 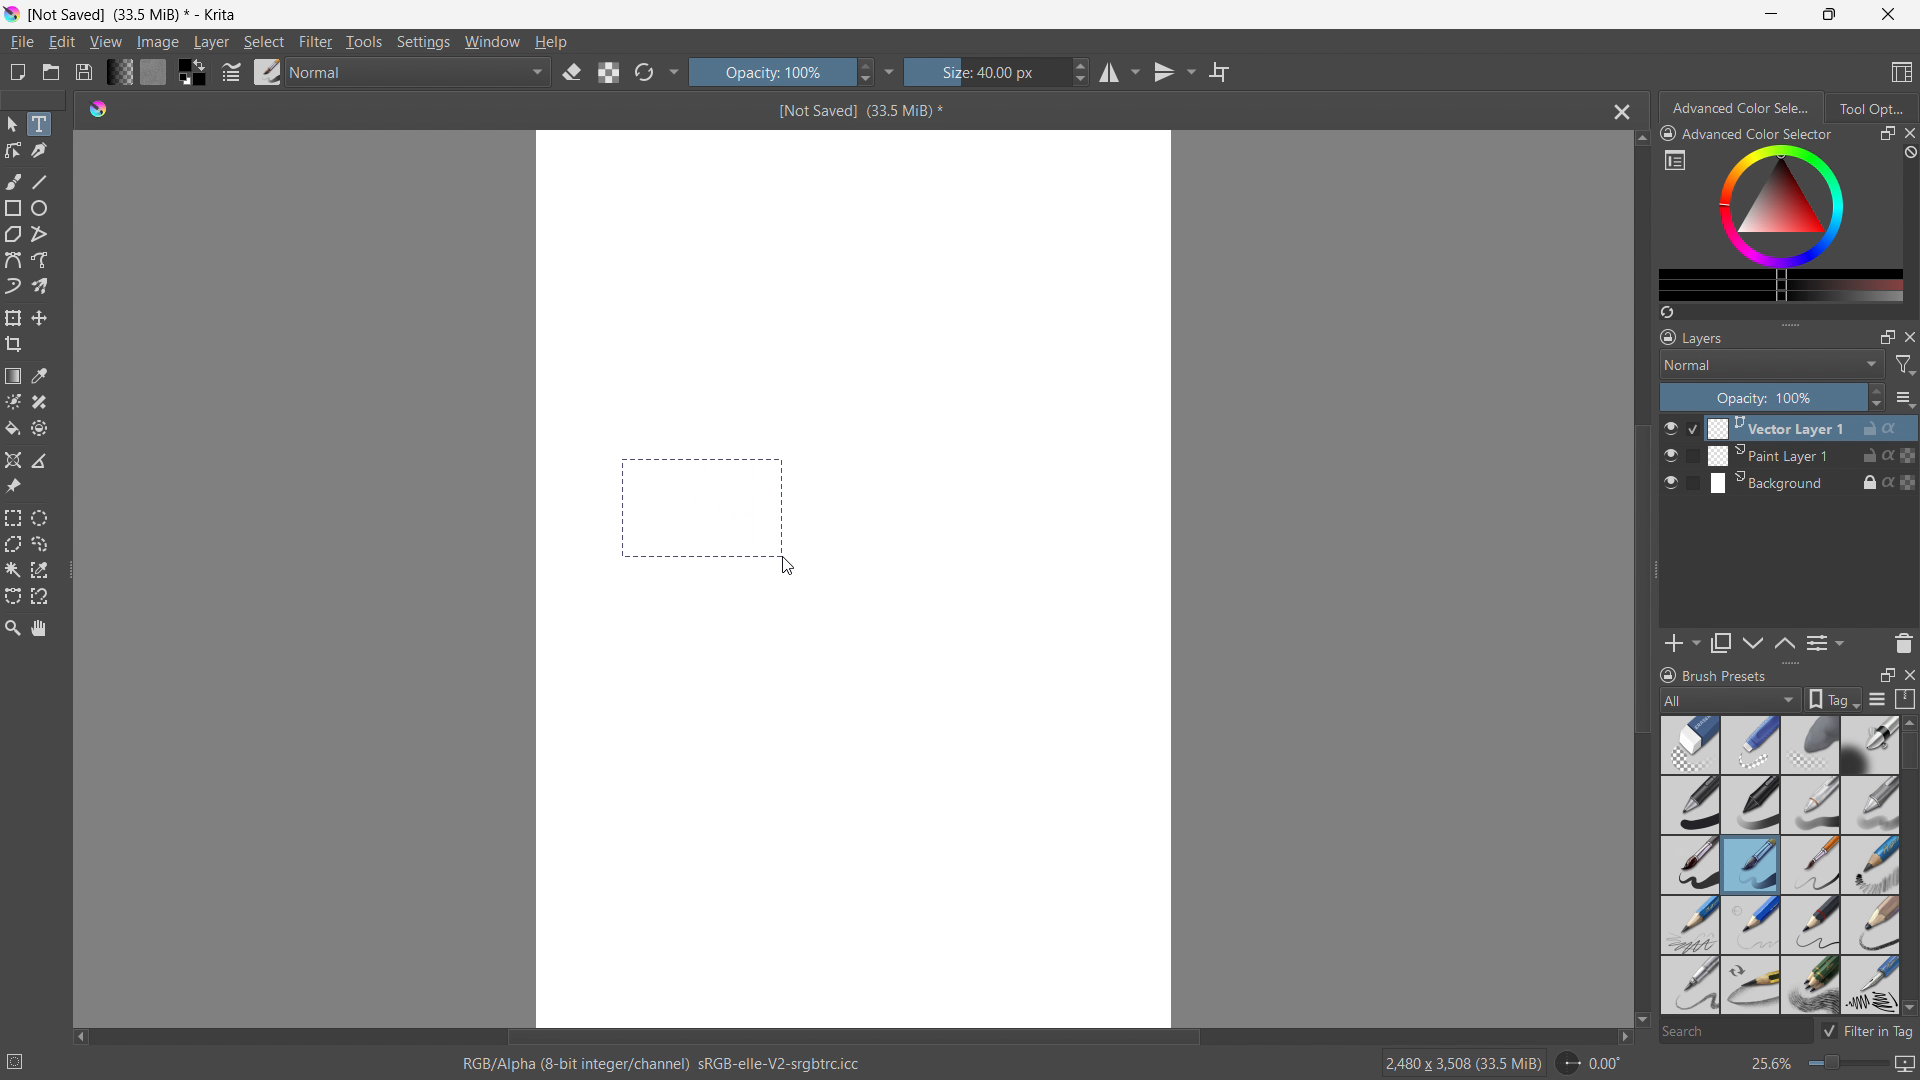 I want to click on vertical scrollbar, so click(x=1636, y=579).